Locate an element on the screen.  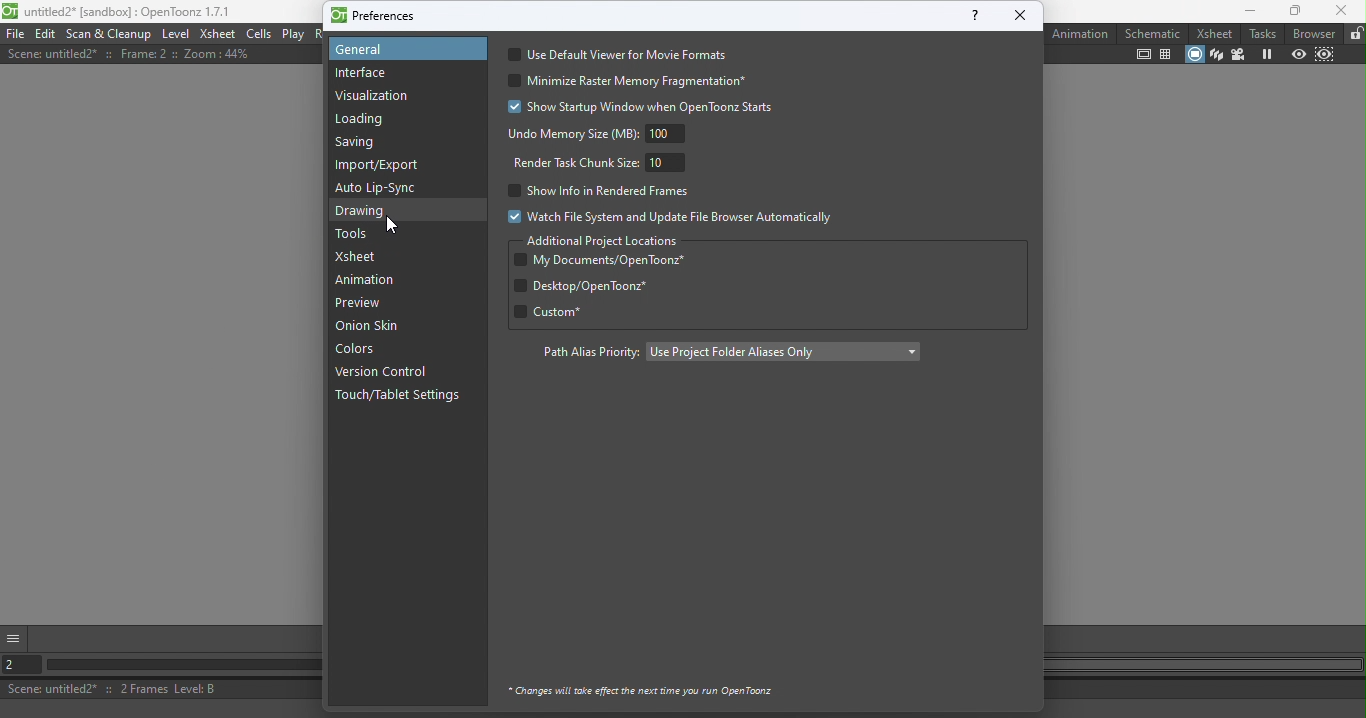
Horizontal scroll bar is located at coordinates (176, 666).